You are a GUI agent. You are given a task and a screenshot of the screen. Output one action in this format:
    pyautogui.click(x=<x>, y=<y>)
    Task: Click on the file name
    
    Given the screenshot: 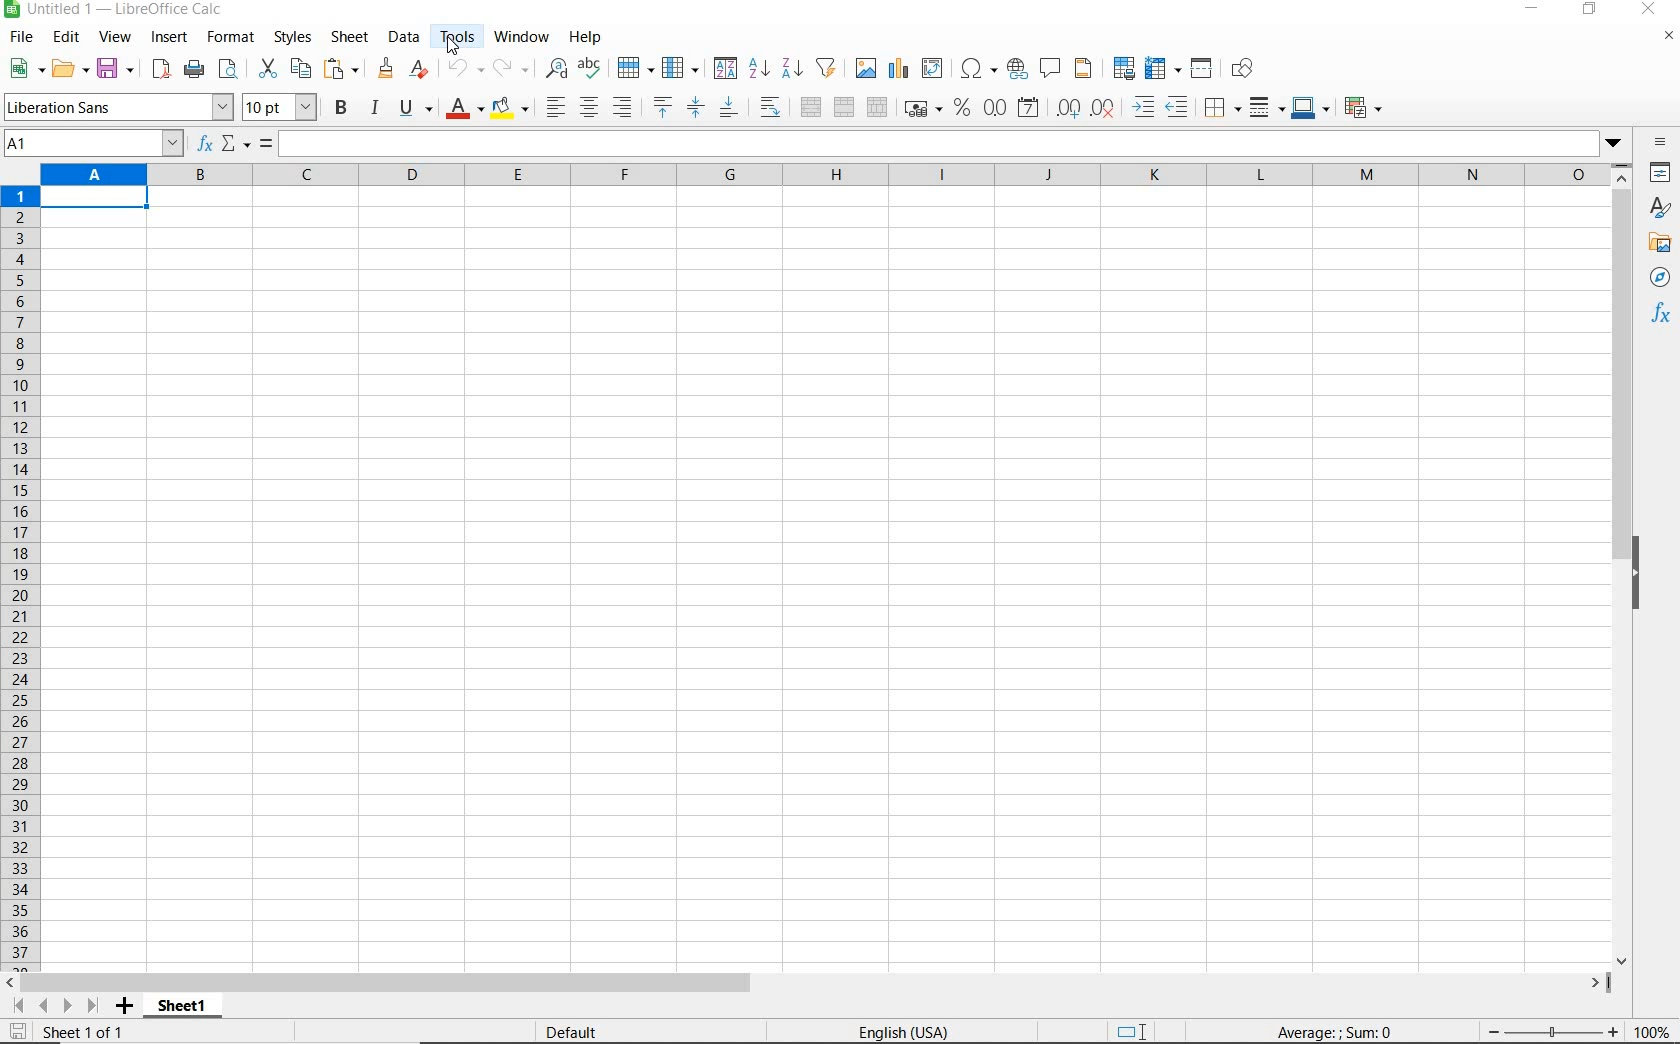 What is the action you would take?
    pyautogui.click(x=116, y=10)
    